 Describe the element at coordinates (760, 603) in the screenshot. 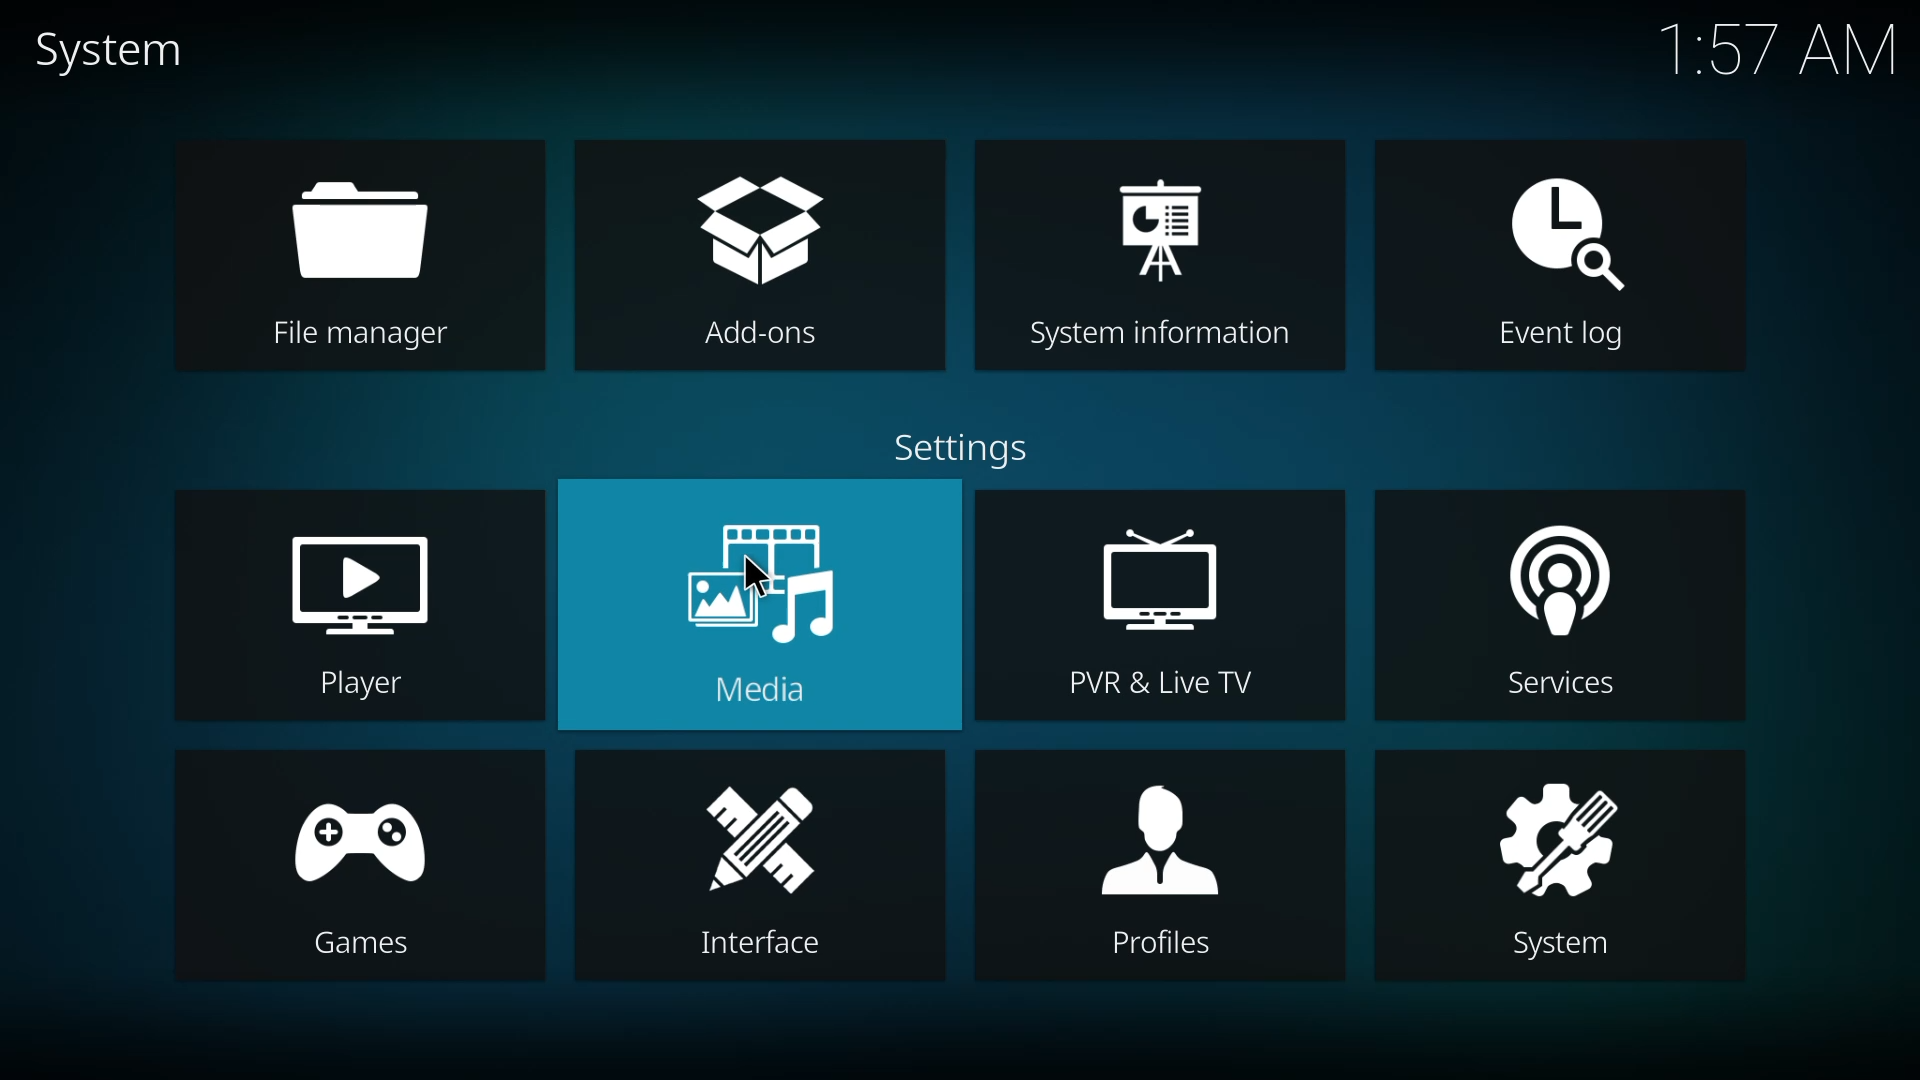

I see `media` at that location.